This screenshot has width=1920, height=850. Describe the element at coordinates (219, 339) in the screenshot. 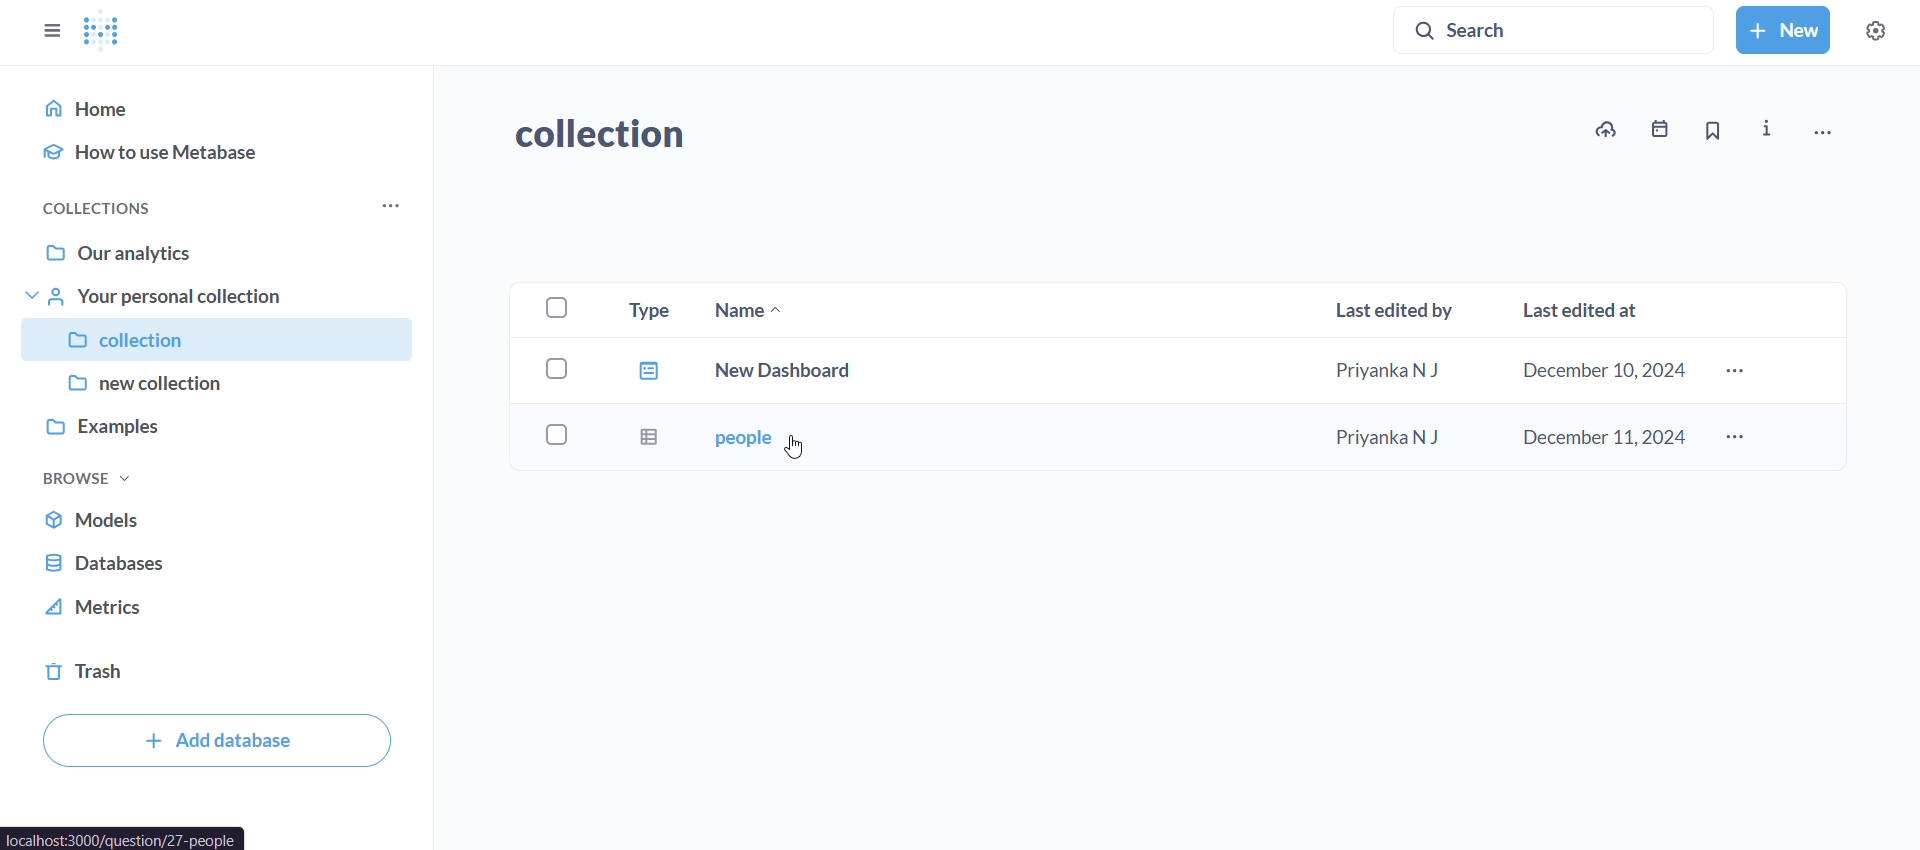

I see `collection` at that location.